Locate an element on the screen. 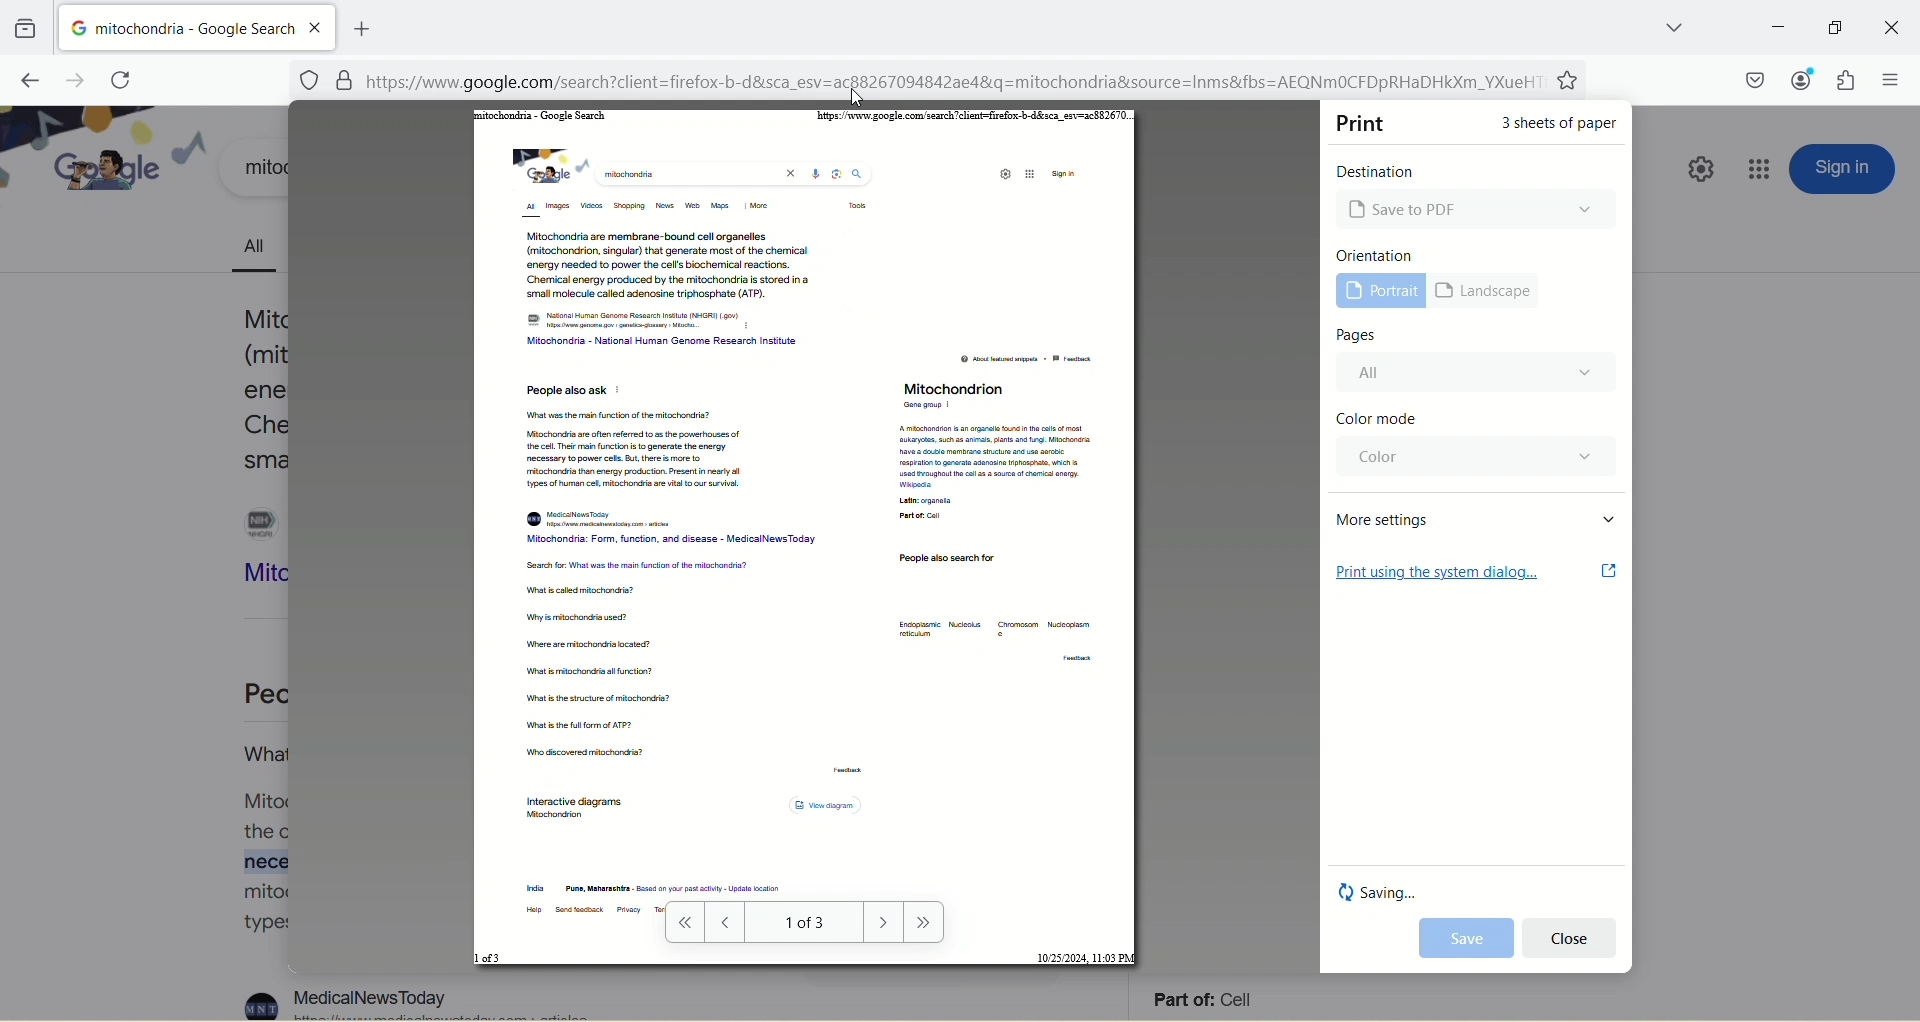 The width and height of the screenshot is (1920, 1022). google apps is located at coordinates (1761, 169).